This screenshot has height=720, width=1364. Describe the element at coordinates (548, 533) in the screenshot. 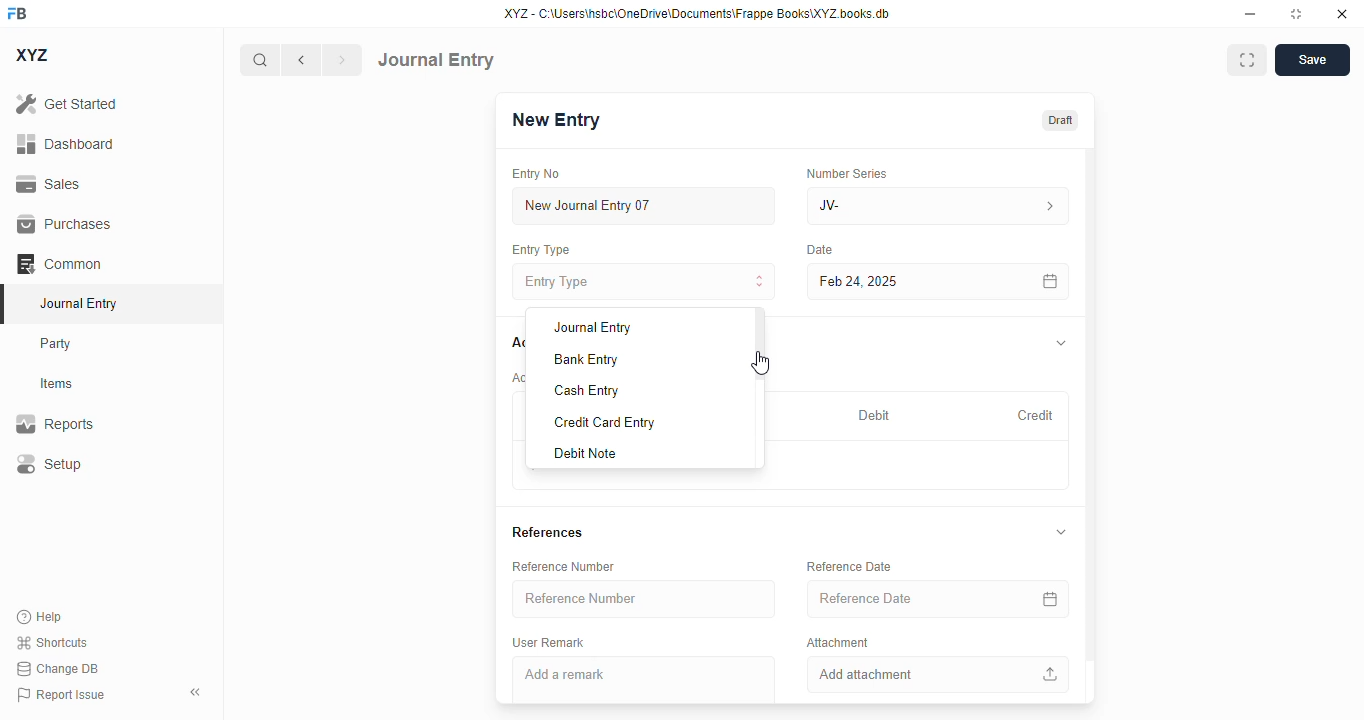

I see `references` at that location.